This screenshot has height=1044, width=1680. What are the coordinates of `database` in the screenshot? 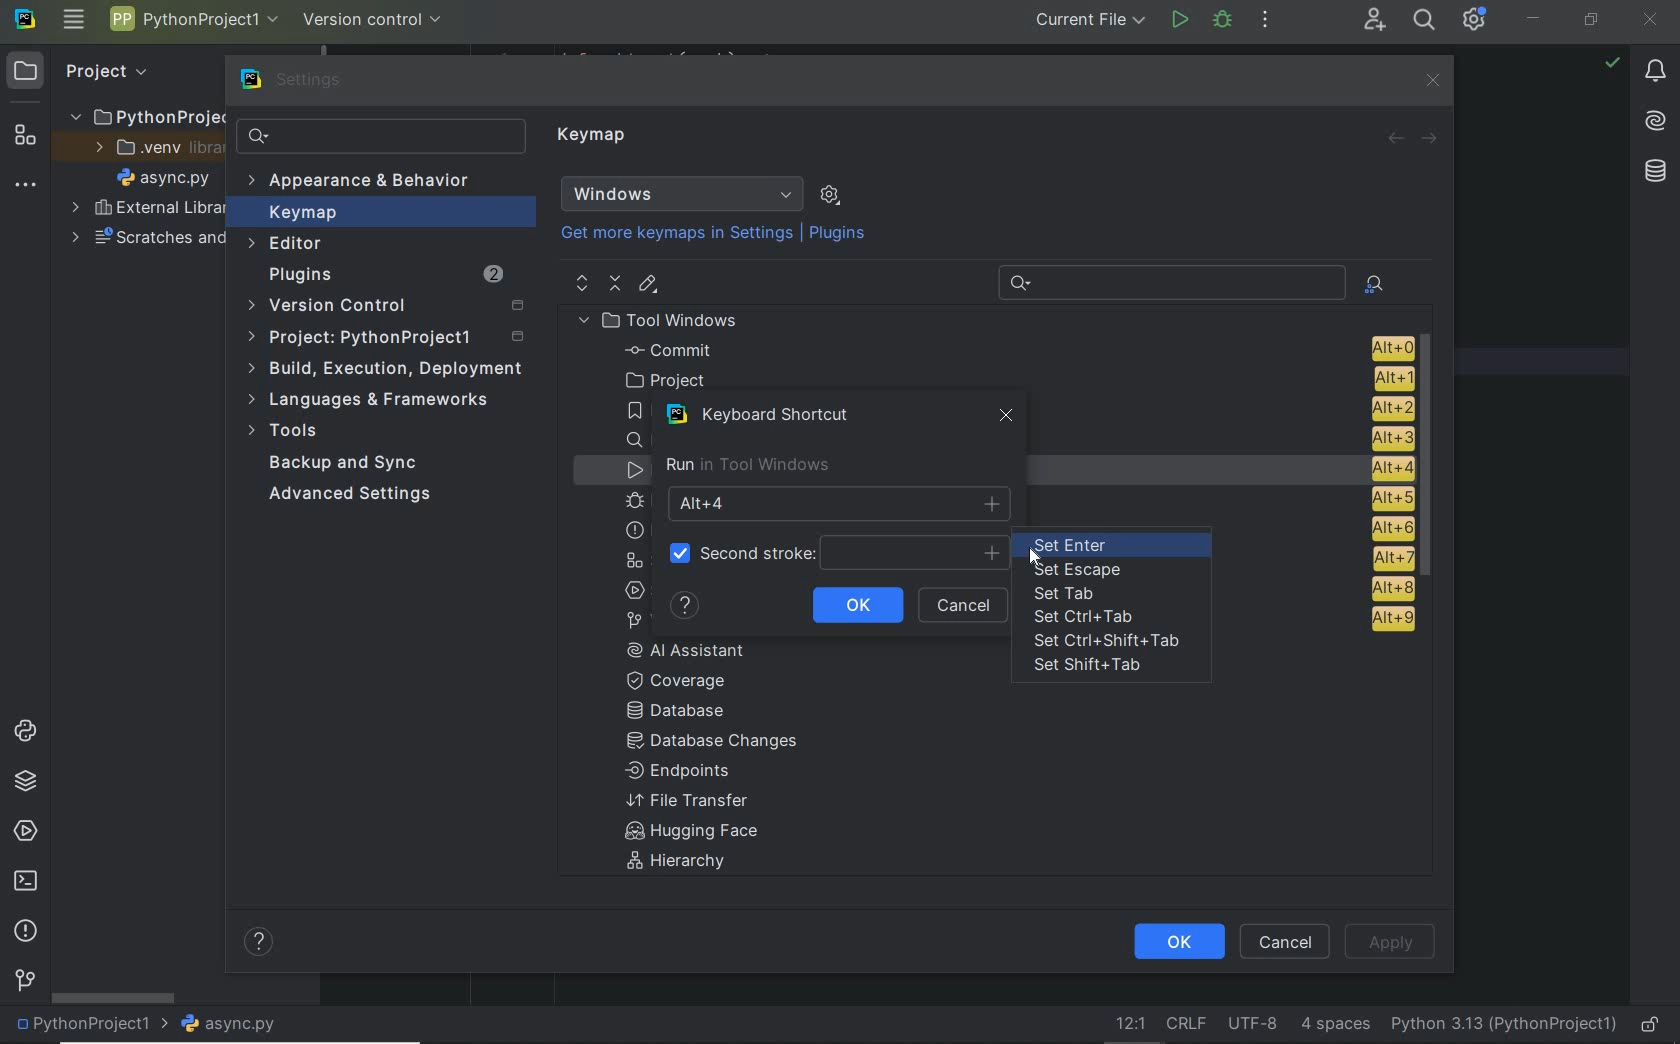 It's located at (1654, 171).